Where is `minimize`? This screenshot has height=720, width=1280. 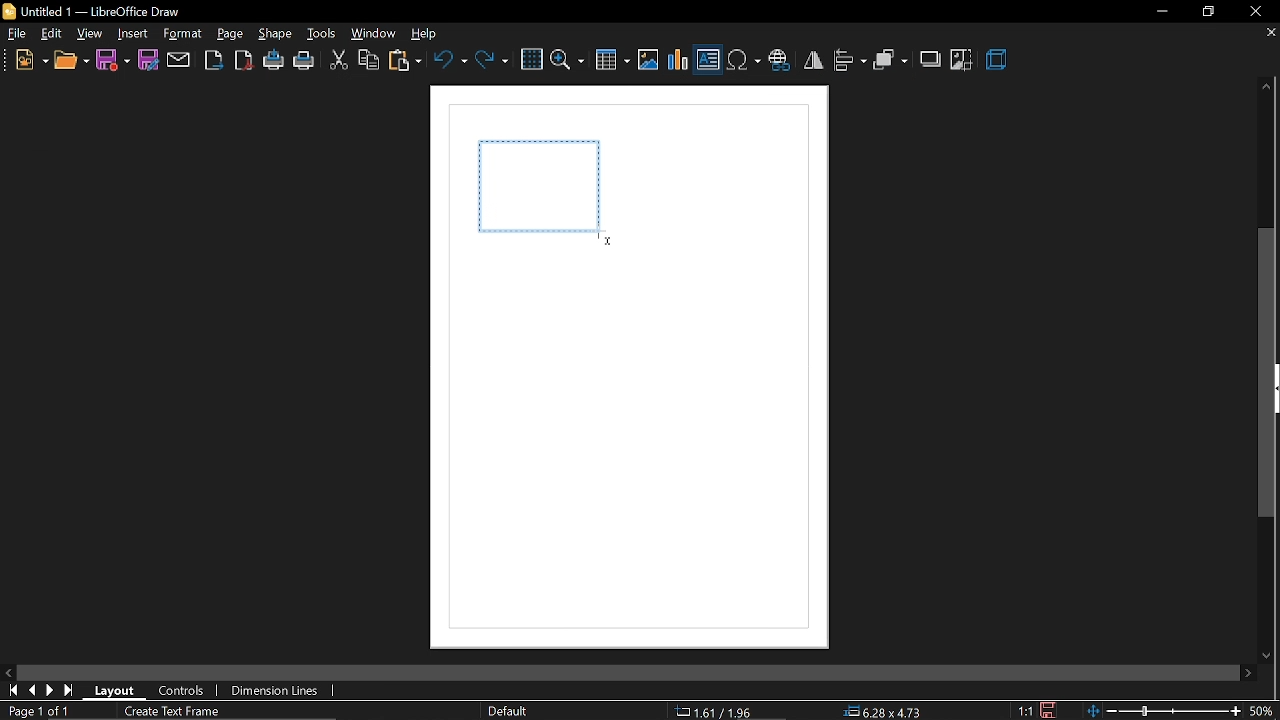
minimize is located at coordinates (1160, 11).